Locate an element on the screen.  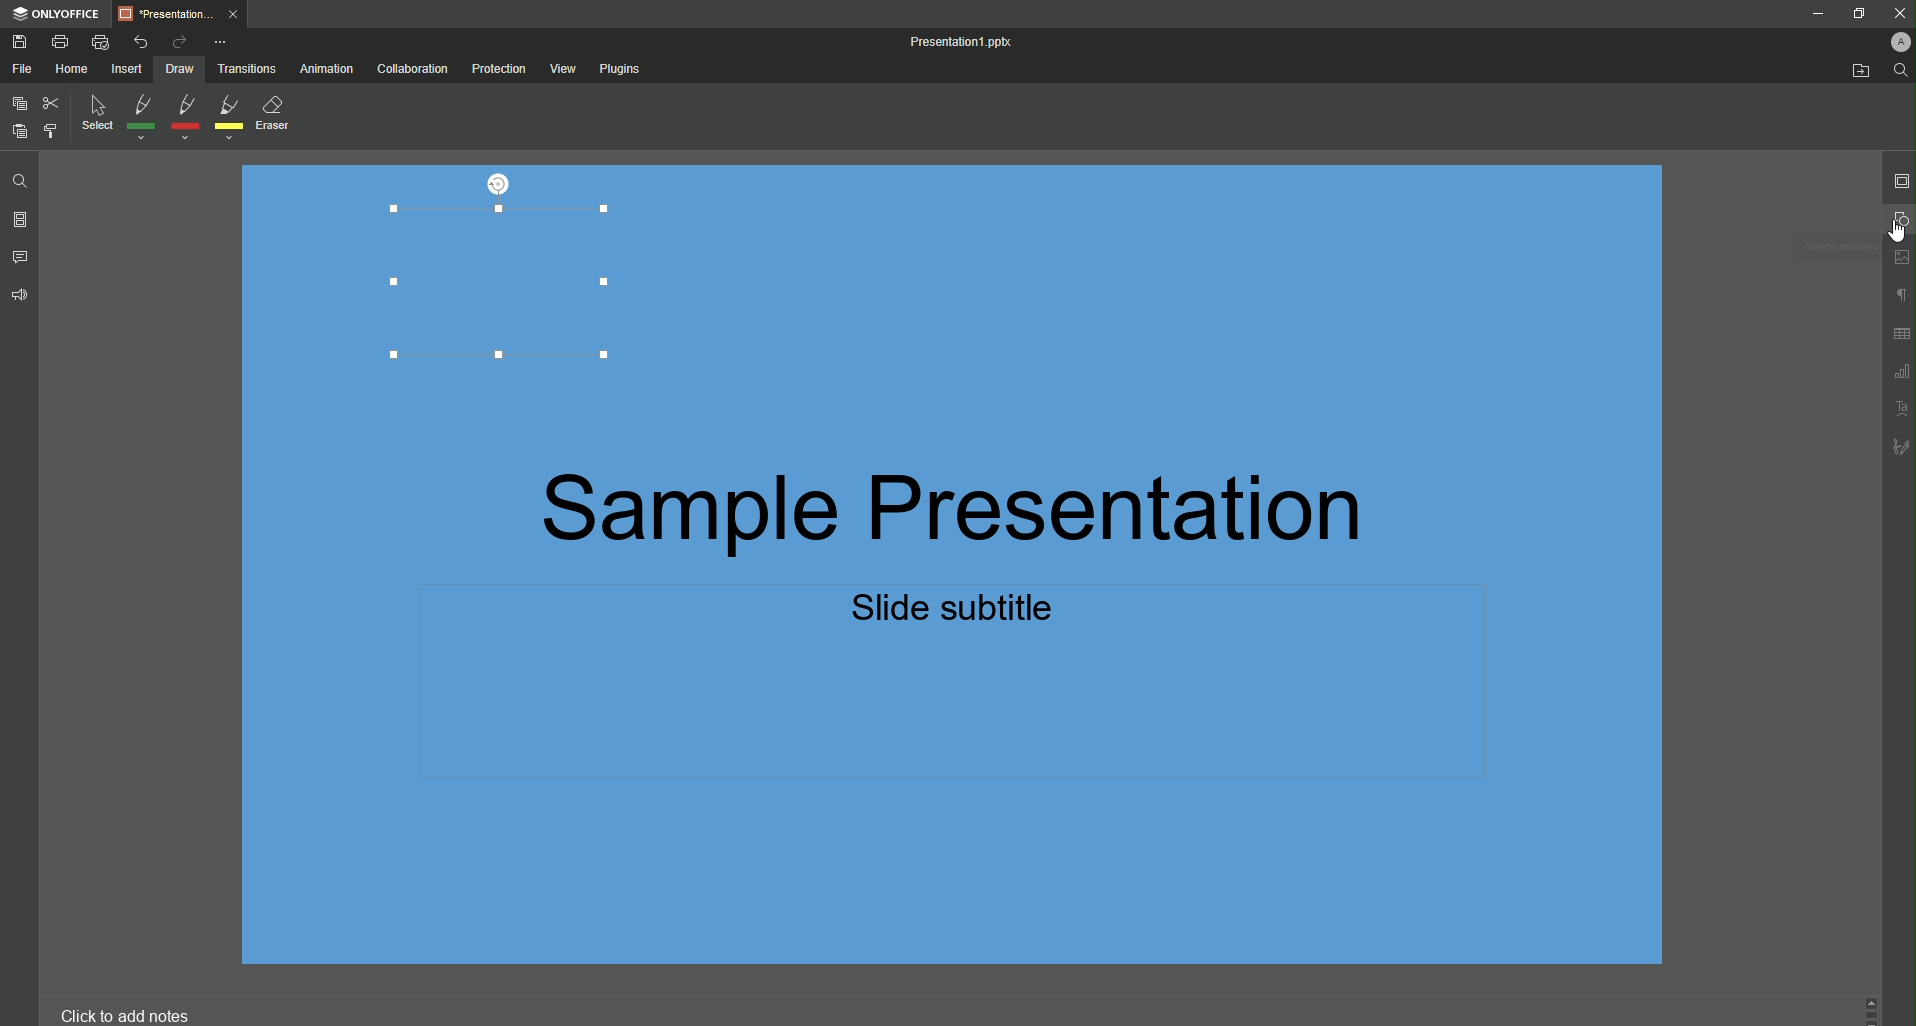
Slides is located at coordinates (22, 219).